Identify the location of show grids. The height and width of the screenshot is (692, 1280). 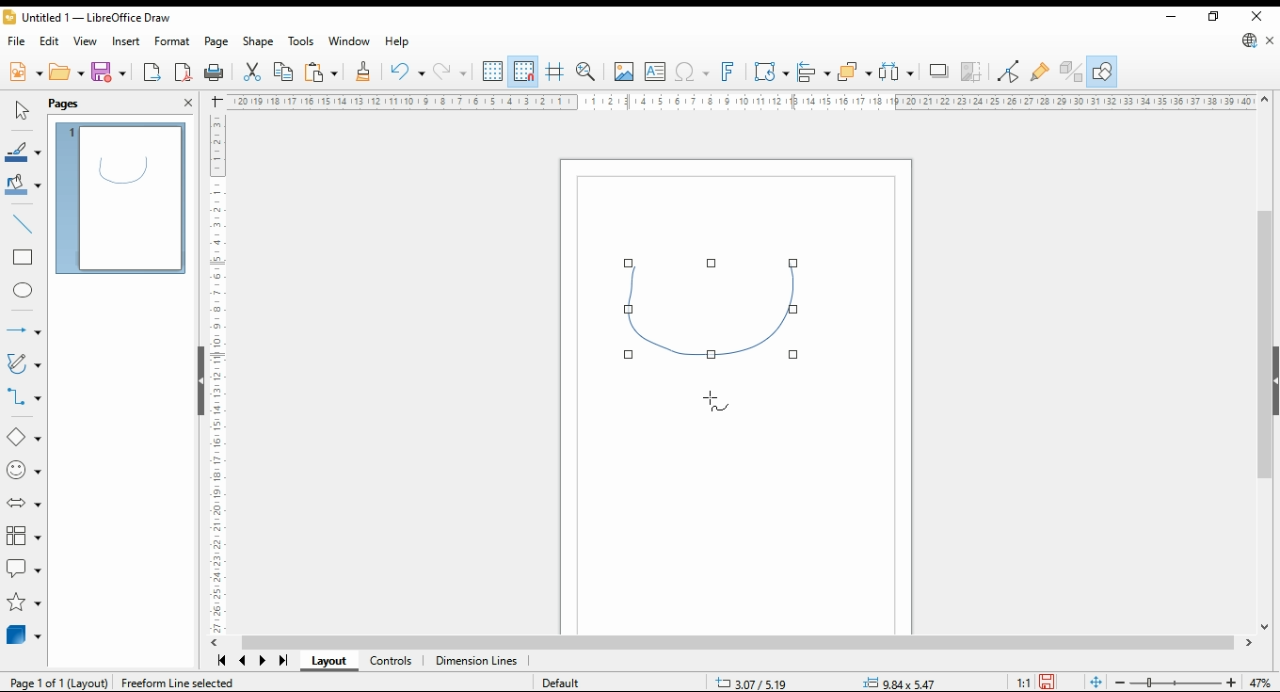
(492, 71).